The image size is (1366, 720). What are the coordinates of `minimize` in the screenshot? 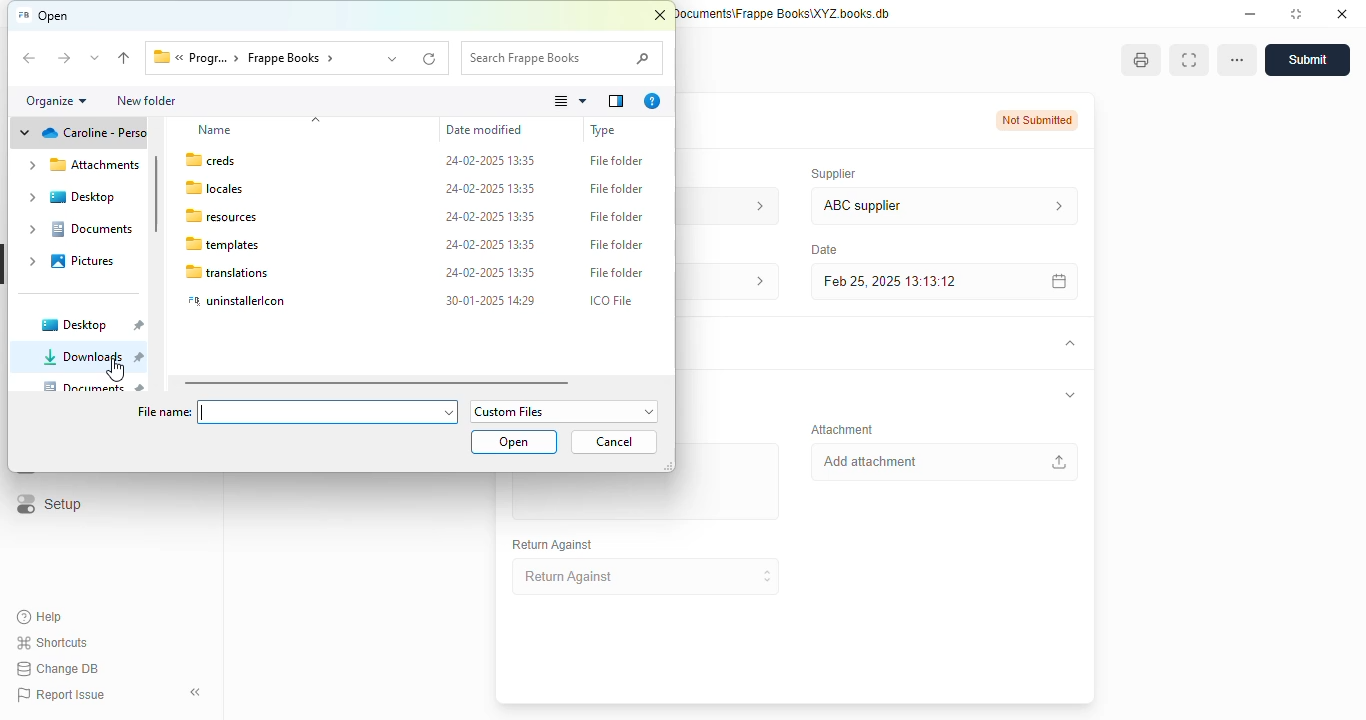 It's located at (1250, 13).